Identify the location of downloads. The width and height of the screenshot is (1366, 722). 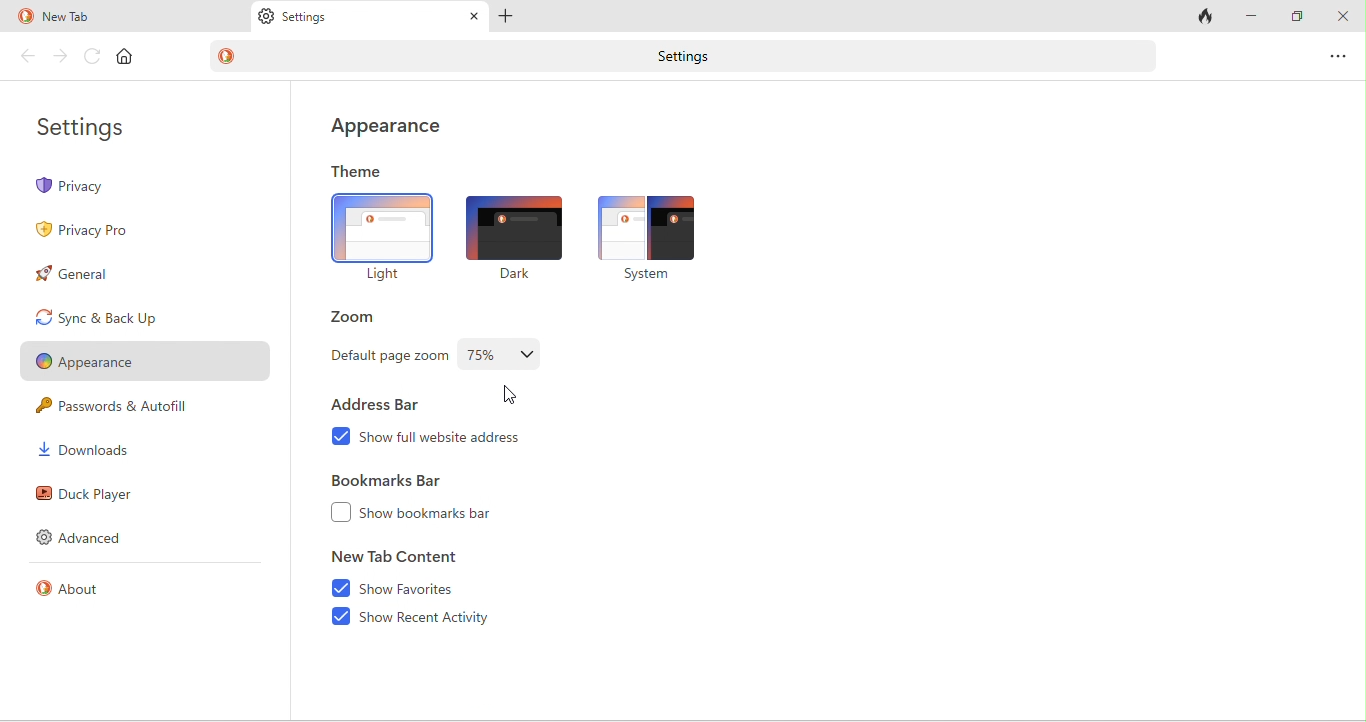
(84, 450).